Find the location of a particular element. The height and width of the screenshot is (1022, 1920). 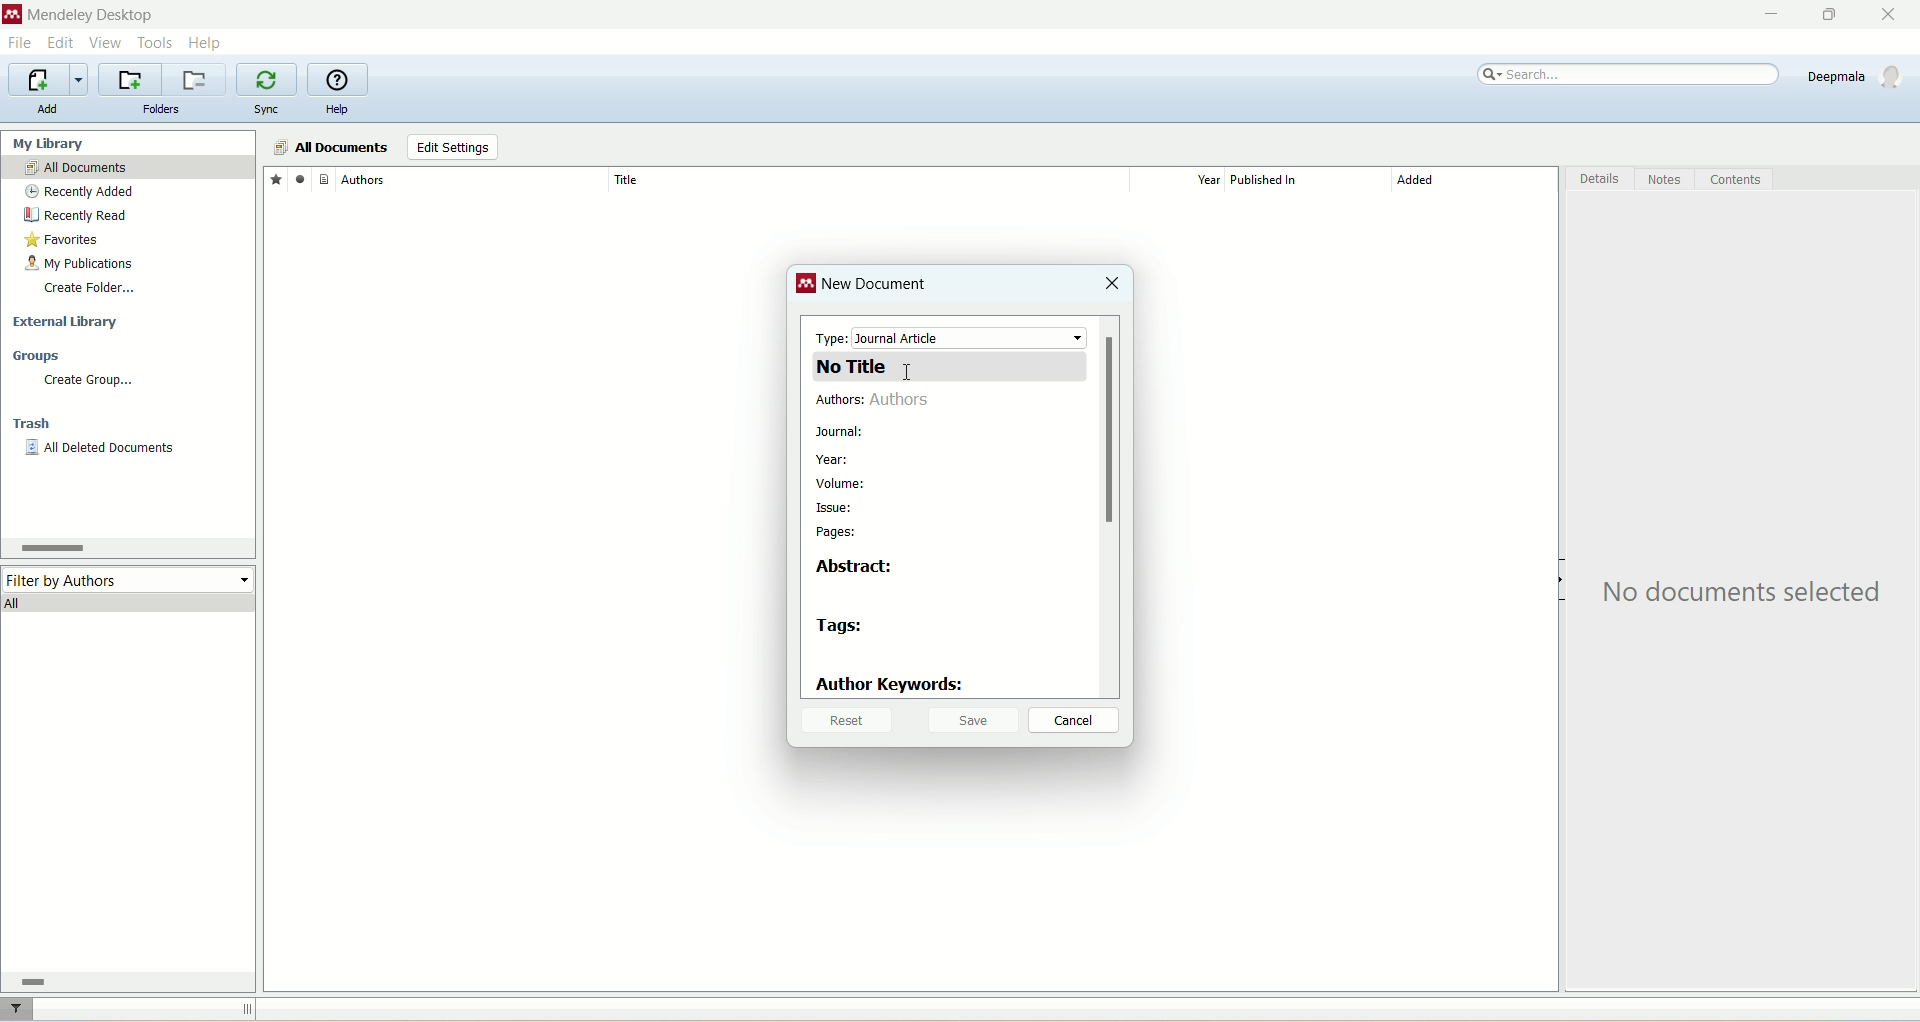

create a new folder is located at coordinates (130, 80).